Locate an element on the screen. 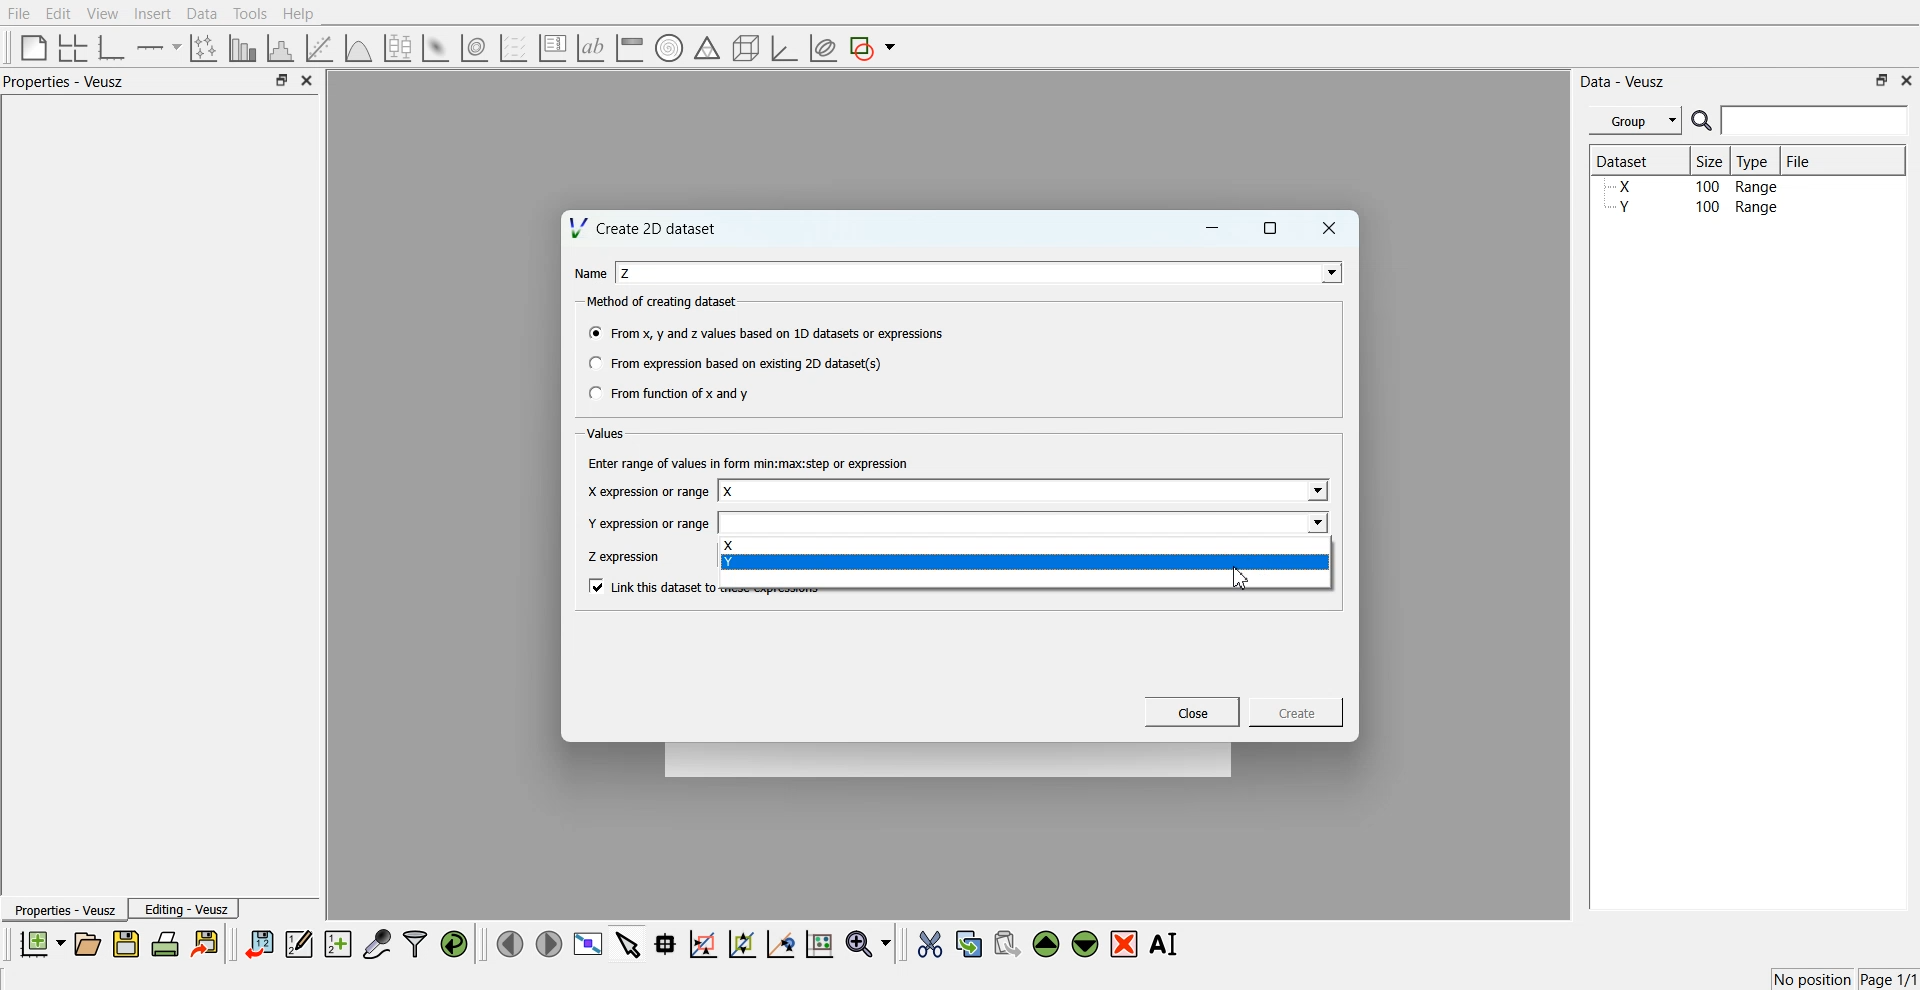 The height and width of the screenshot is (990, 1920). Read data points from graph is located at coordinates (666, 943).